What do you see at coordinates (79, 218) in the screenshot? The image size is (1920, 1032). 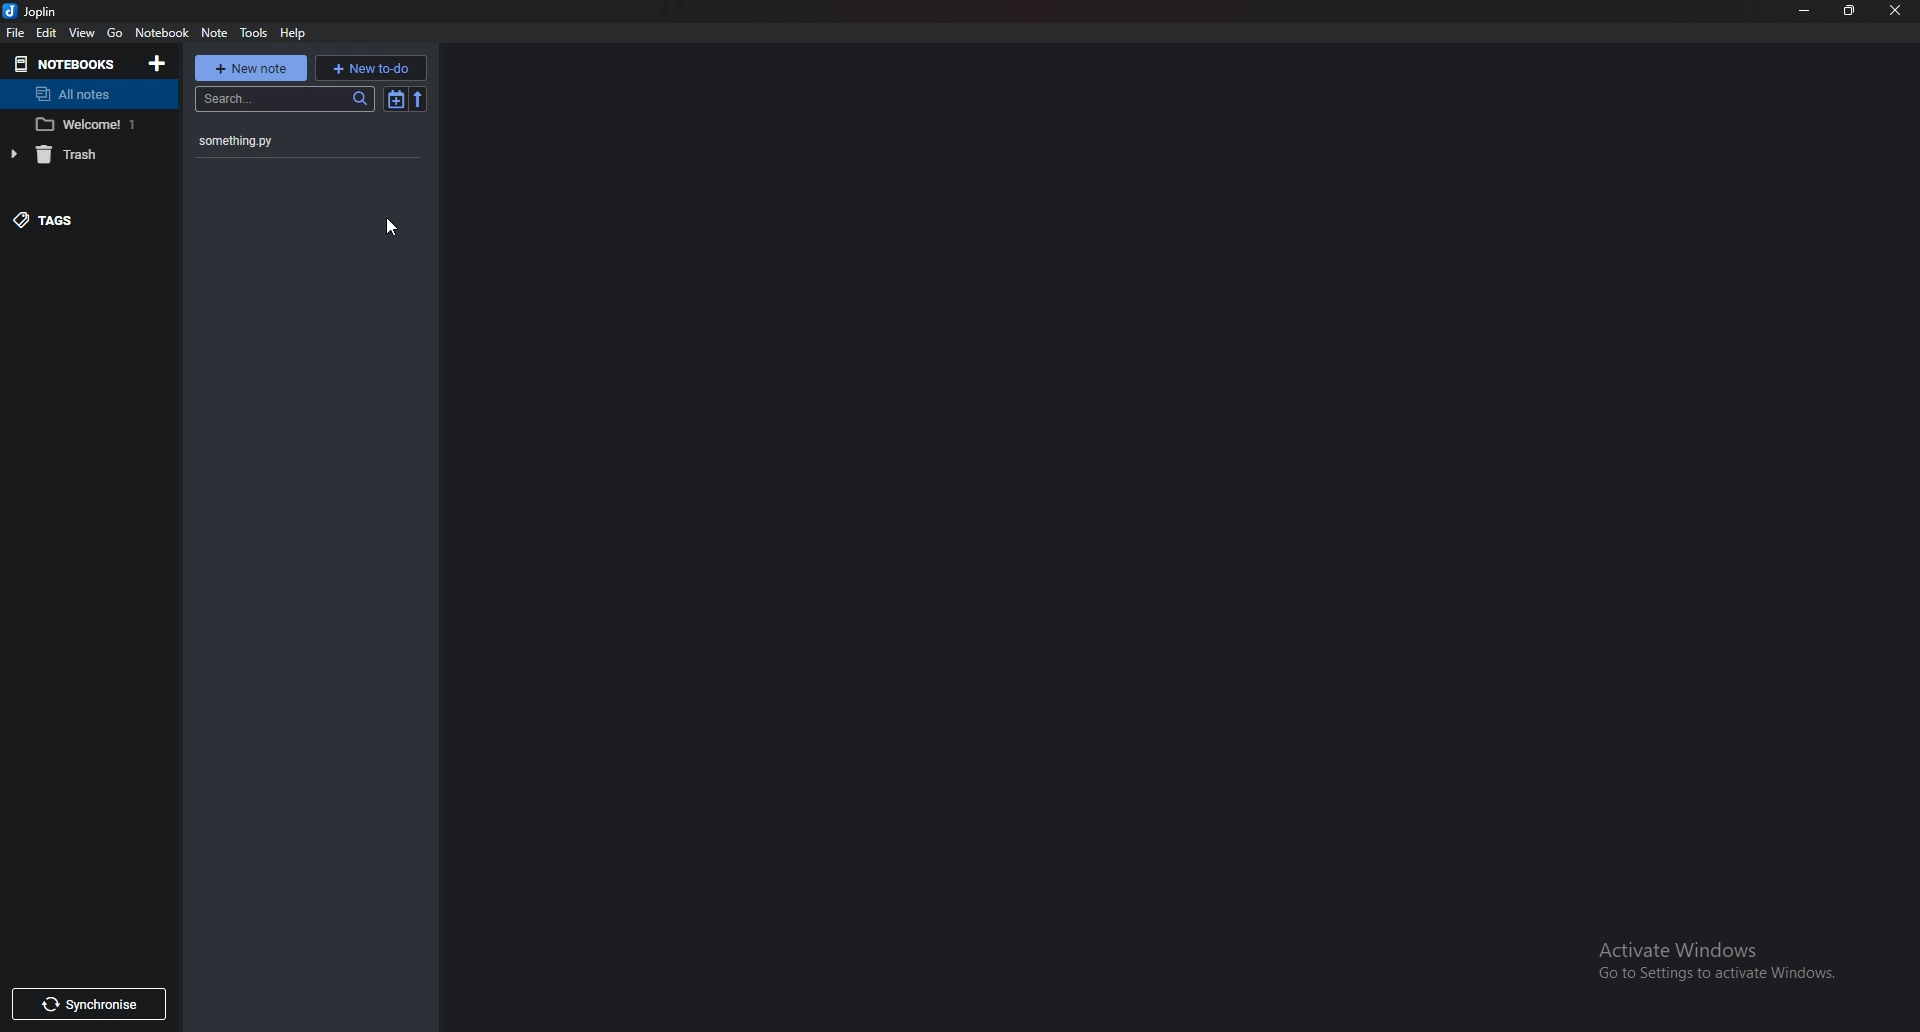 I see `tags` at bounding box center [79, 218].